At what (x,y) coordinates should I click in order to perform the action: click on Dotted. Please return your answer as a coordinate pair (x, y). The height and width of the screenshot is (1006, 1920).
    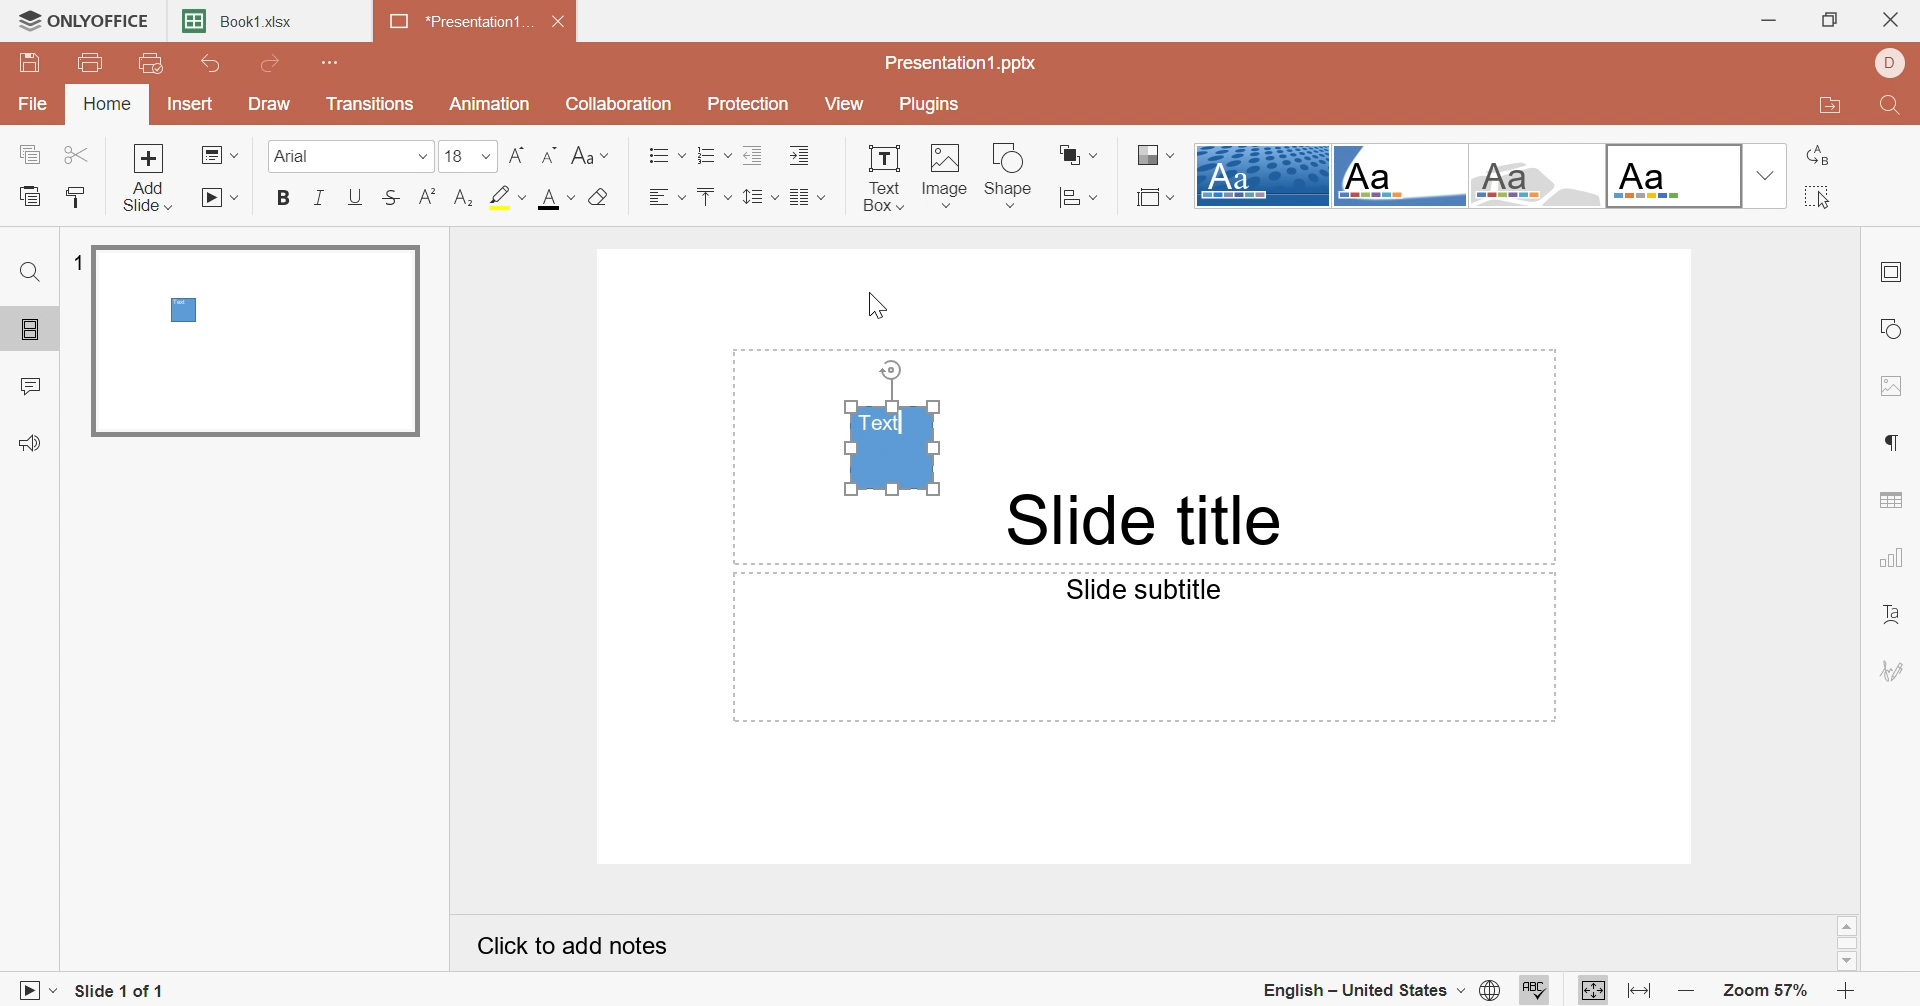
    Looking at the image, I should click on (1259, 174).